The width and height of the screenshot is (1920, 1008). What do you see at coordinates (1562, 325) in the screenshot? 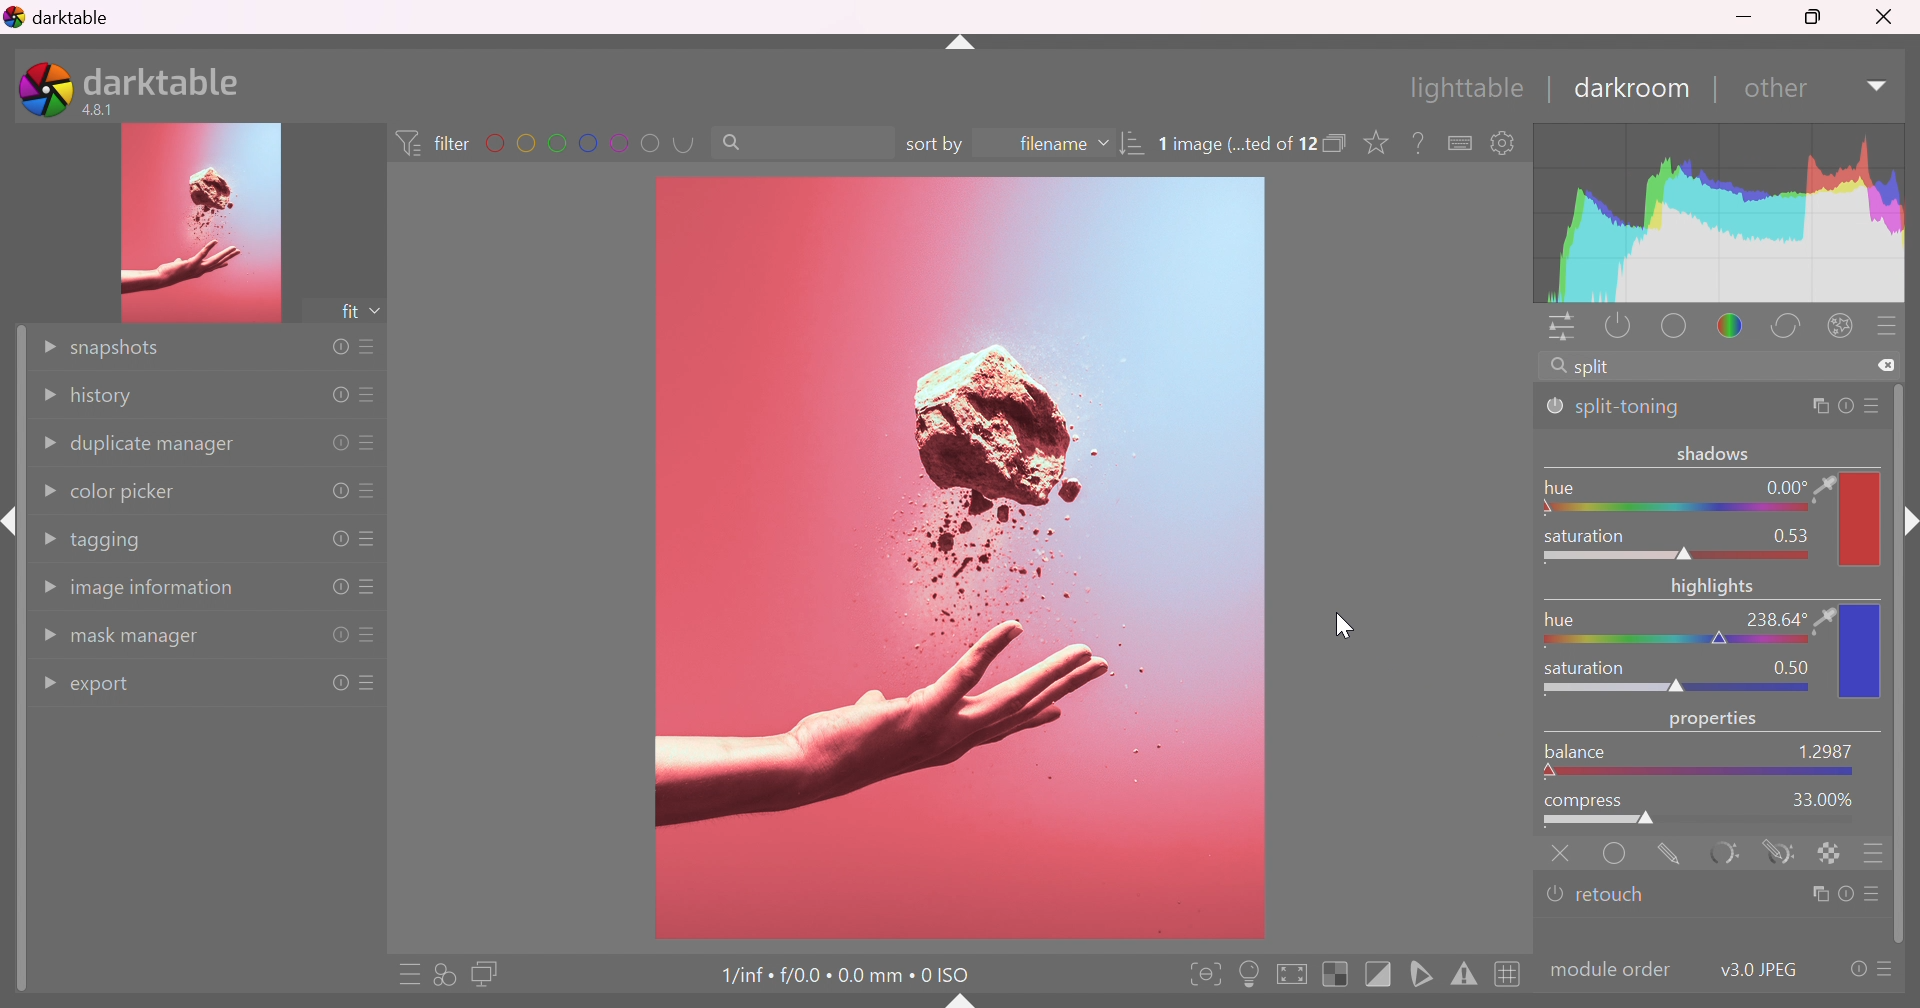
I see `quick access panel` at bounding box center [1562, 325].